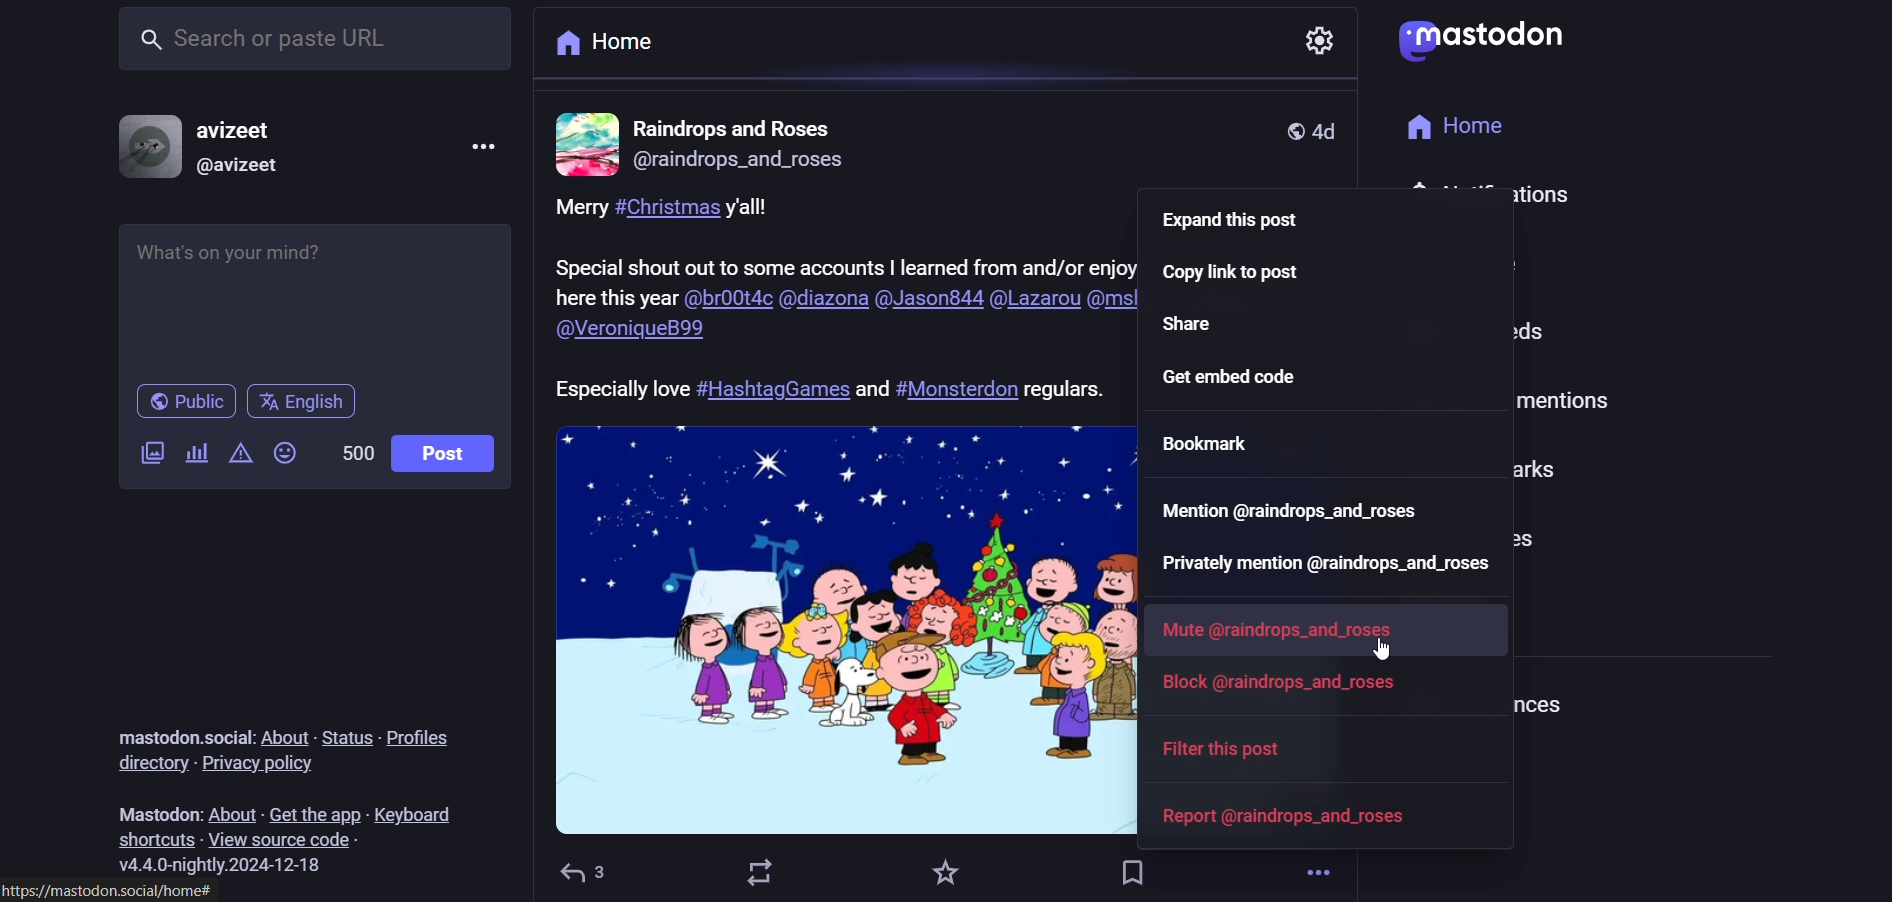 Image resolution: width=1892 pixels, height=902 pixels. What do you see at coordinates (1213, 747) in the screenshot?
I see `filet the post` at bounding box center [1213, 747].